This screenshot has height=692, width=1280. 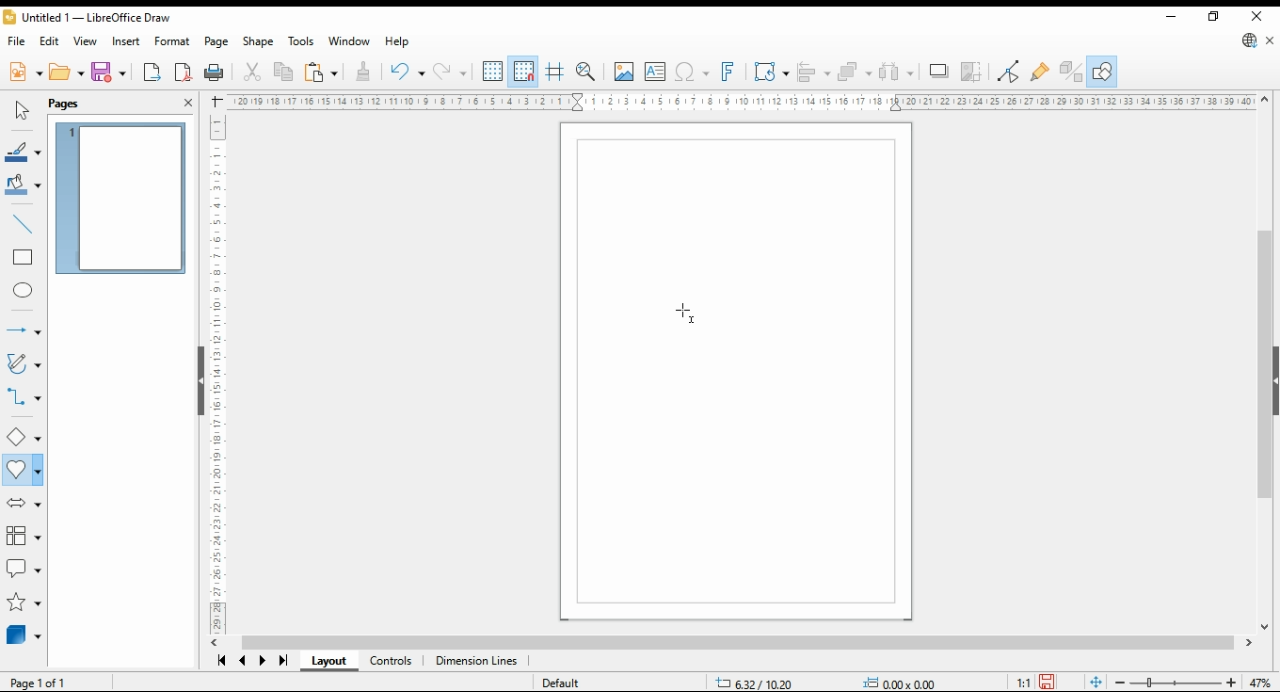 What do you see at coordinates (587, 72) in the screenshot?
I see `pan and zoom` at bounding box center [587, 72].